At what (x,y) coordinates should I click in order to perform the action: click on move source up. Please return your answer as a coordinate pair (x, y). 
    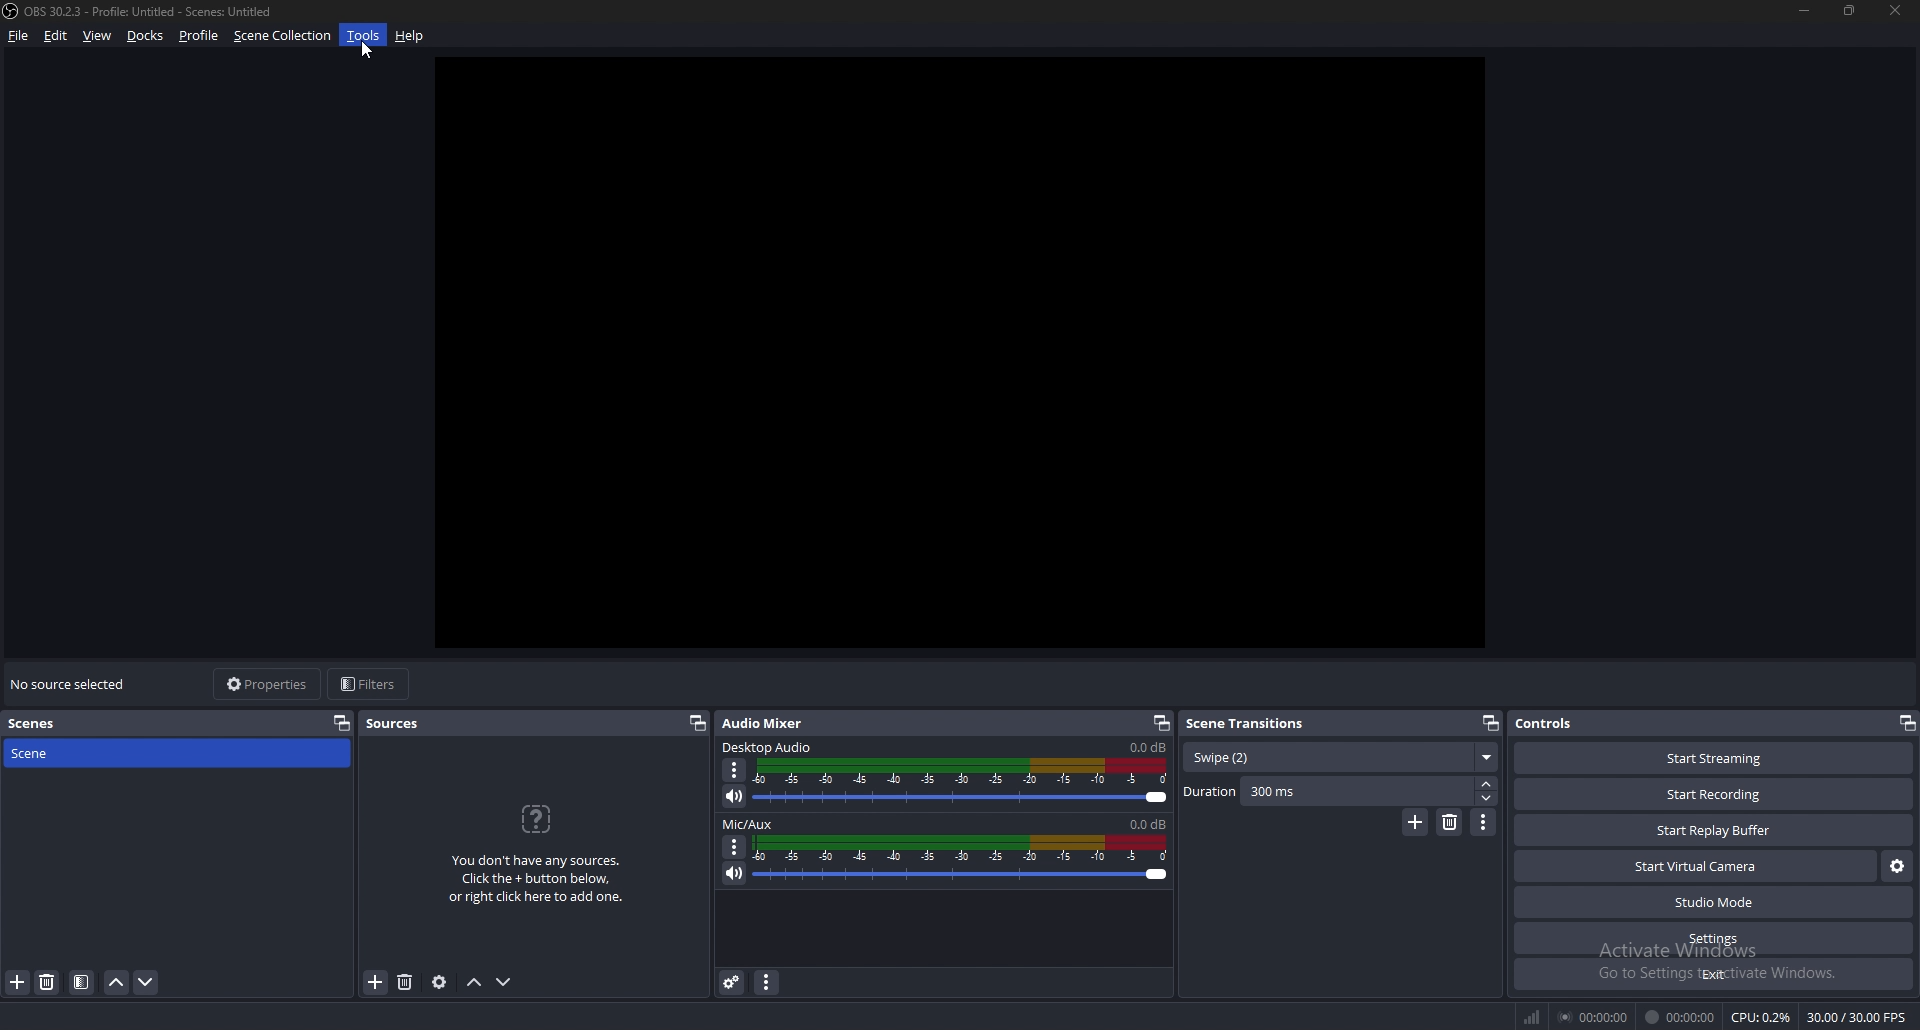
    Looking at the image, I should click on (474, 983).